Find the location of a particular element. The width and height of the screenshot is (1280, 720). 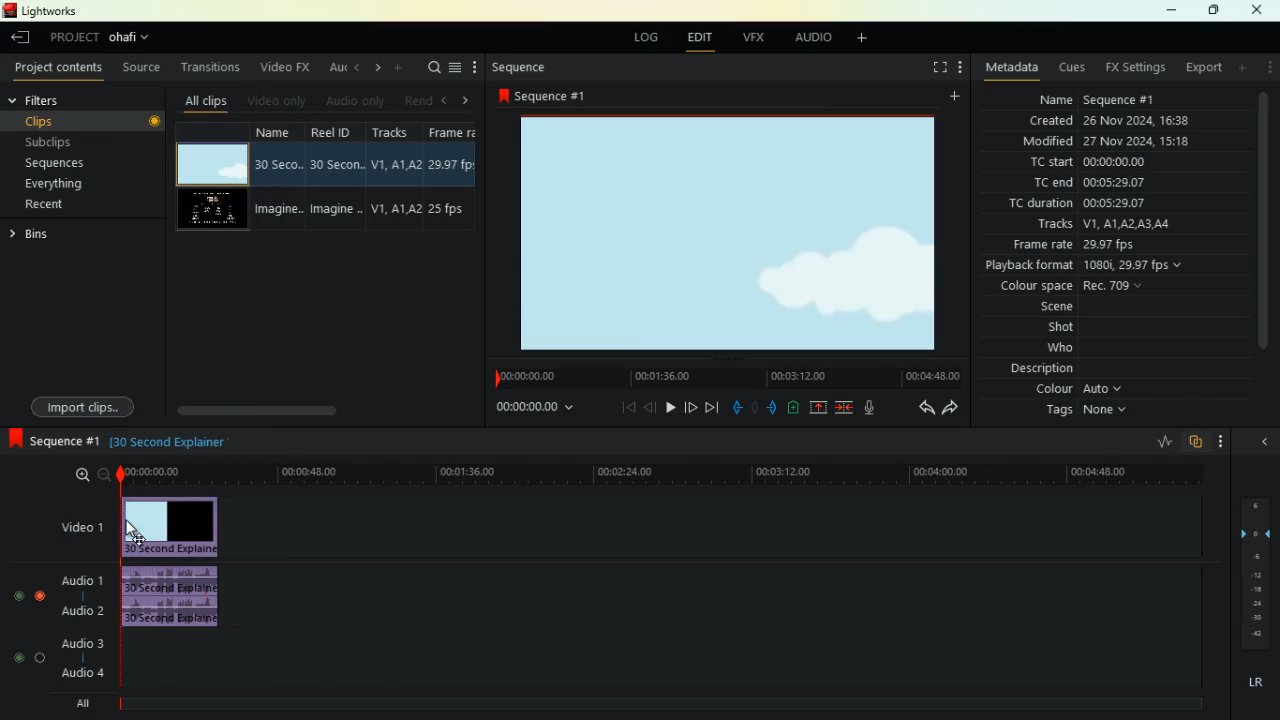

more is located at coordinates (477, 68).